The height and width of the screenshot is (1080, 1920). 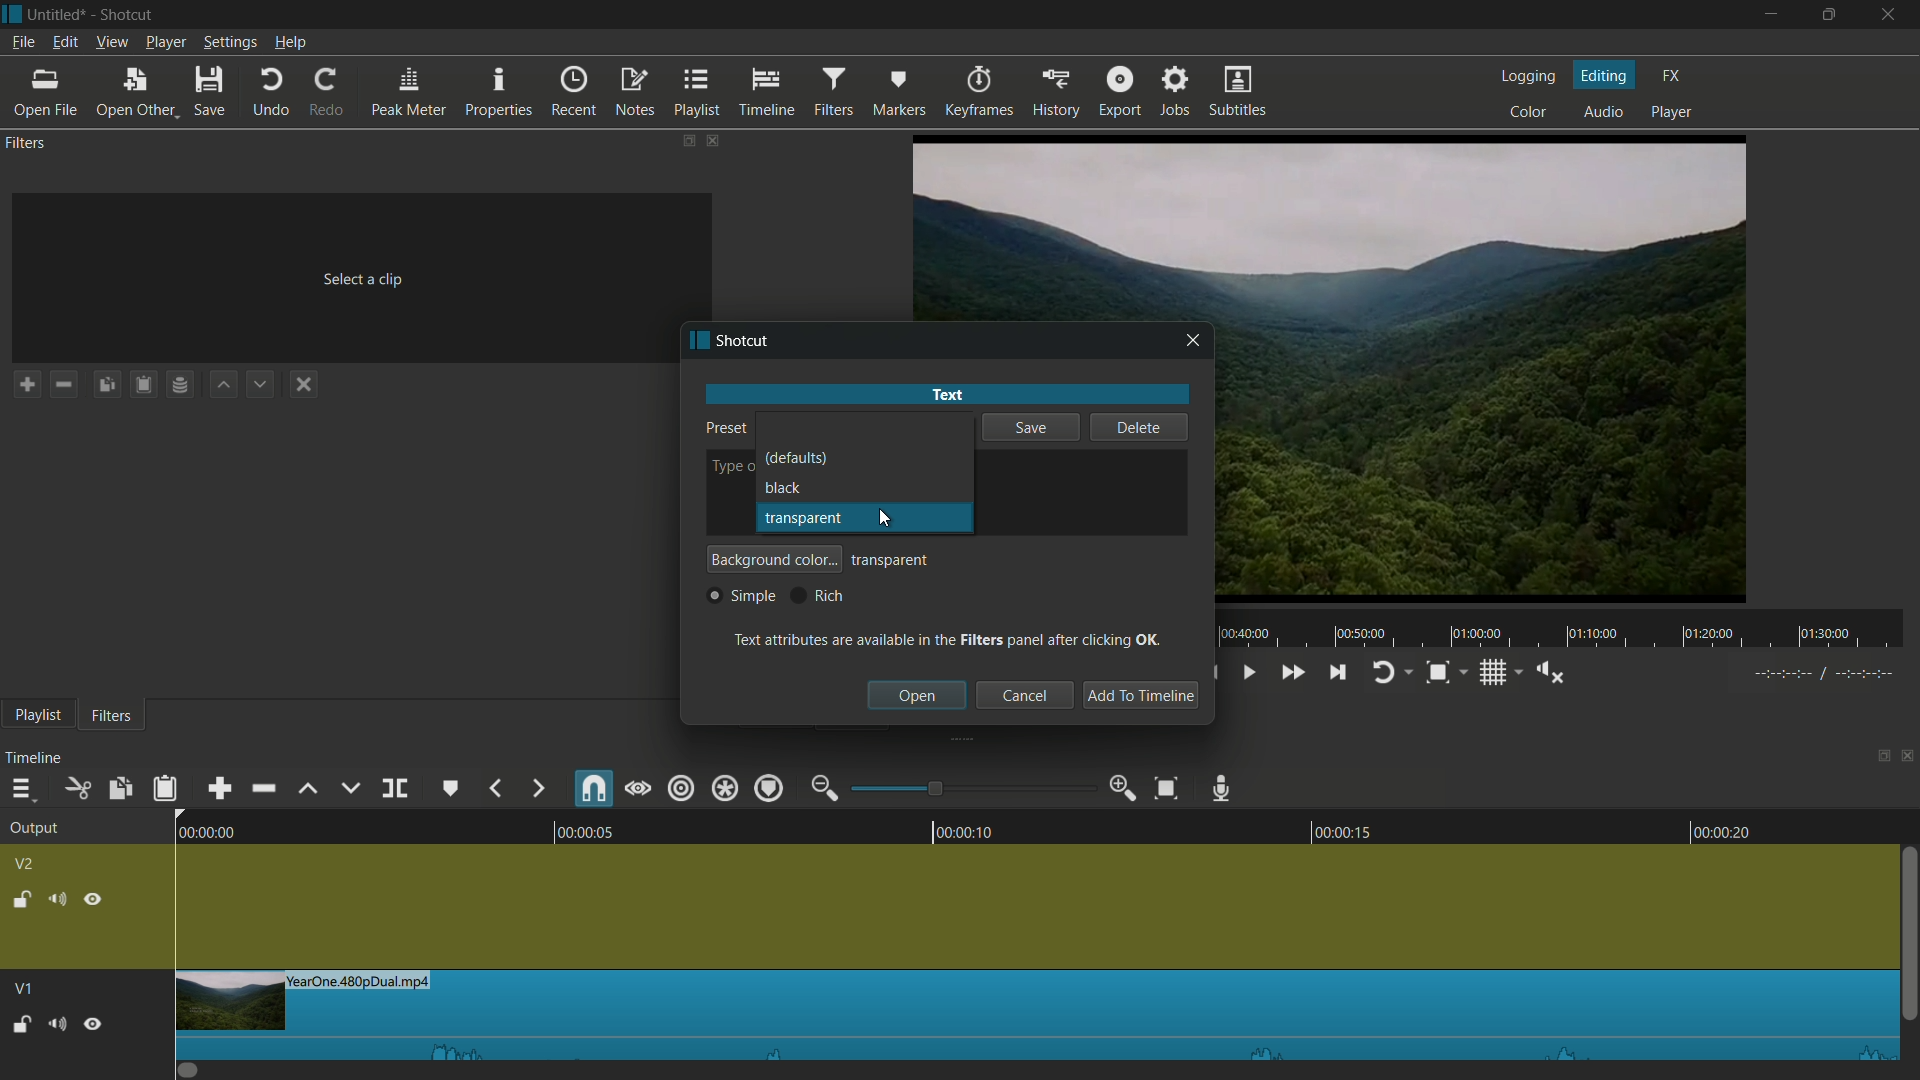 I want to click on simple, so click(x=741, y=596).